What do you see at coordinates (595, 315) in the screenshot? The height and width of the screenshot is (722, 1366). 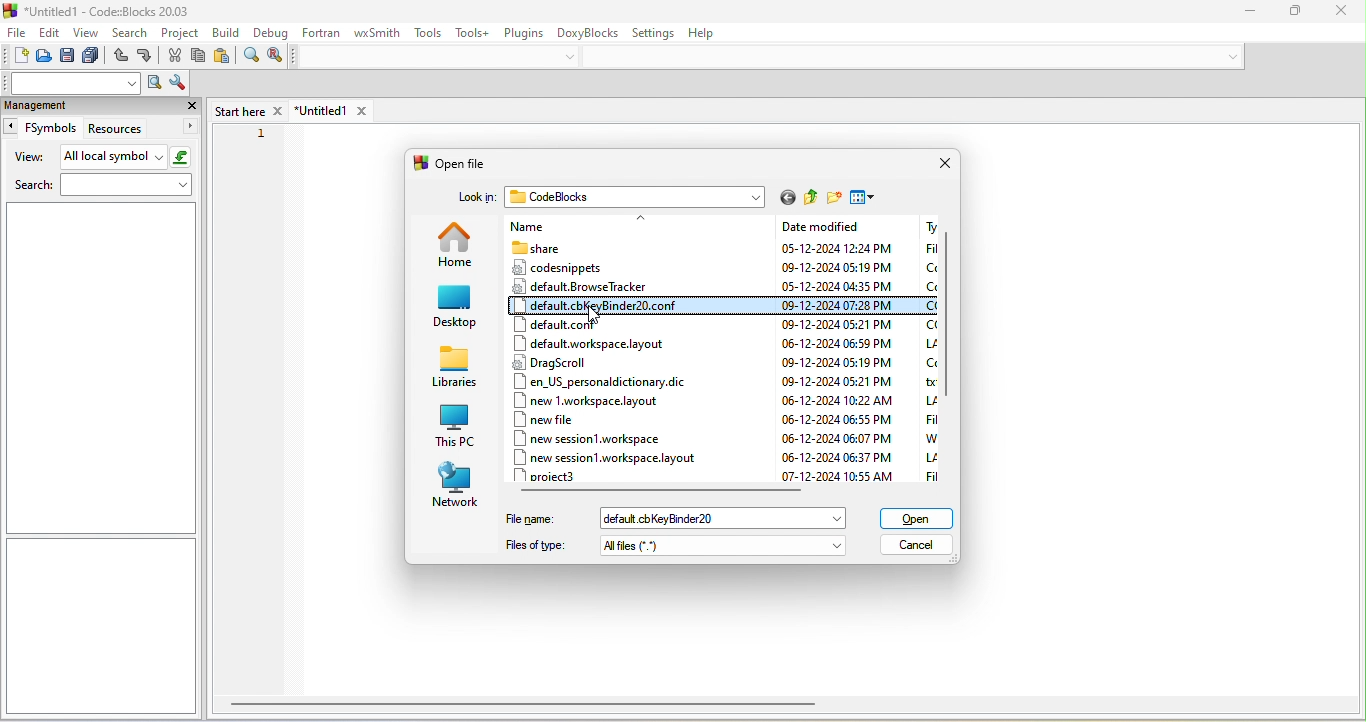 I see `cursor movement` at bounding box center [595, 315].